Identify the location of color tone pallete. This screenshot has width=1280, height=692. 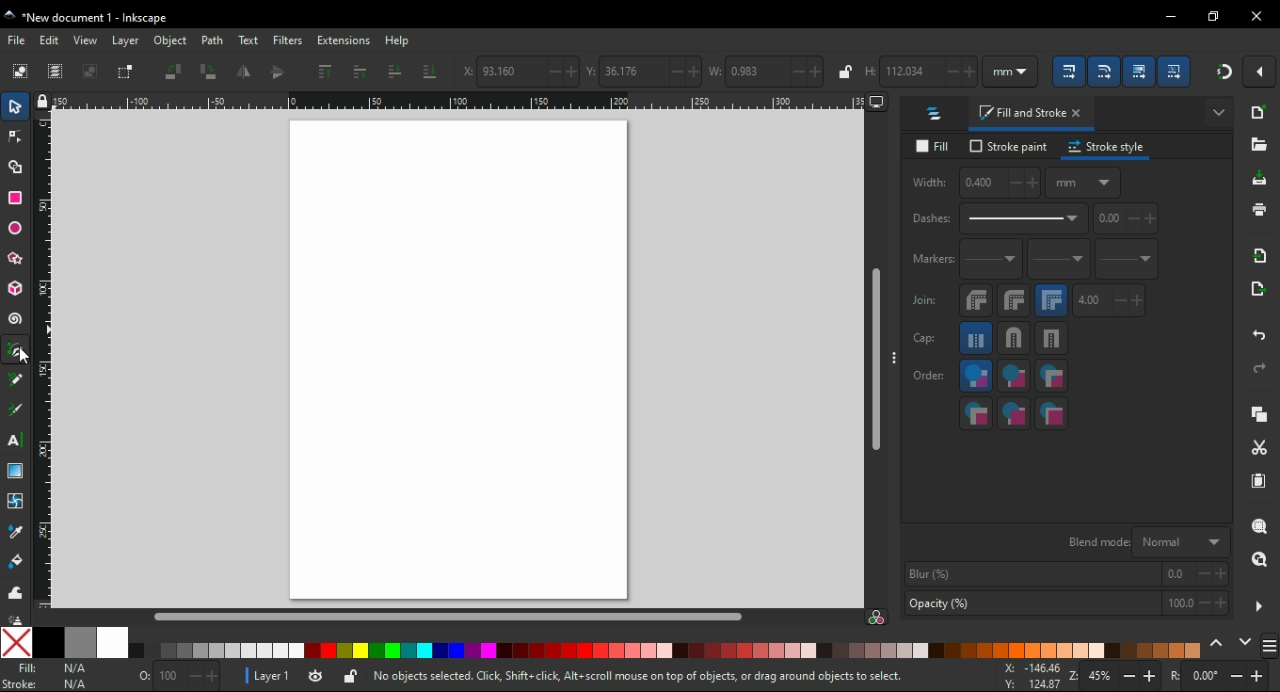
(761, 650).